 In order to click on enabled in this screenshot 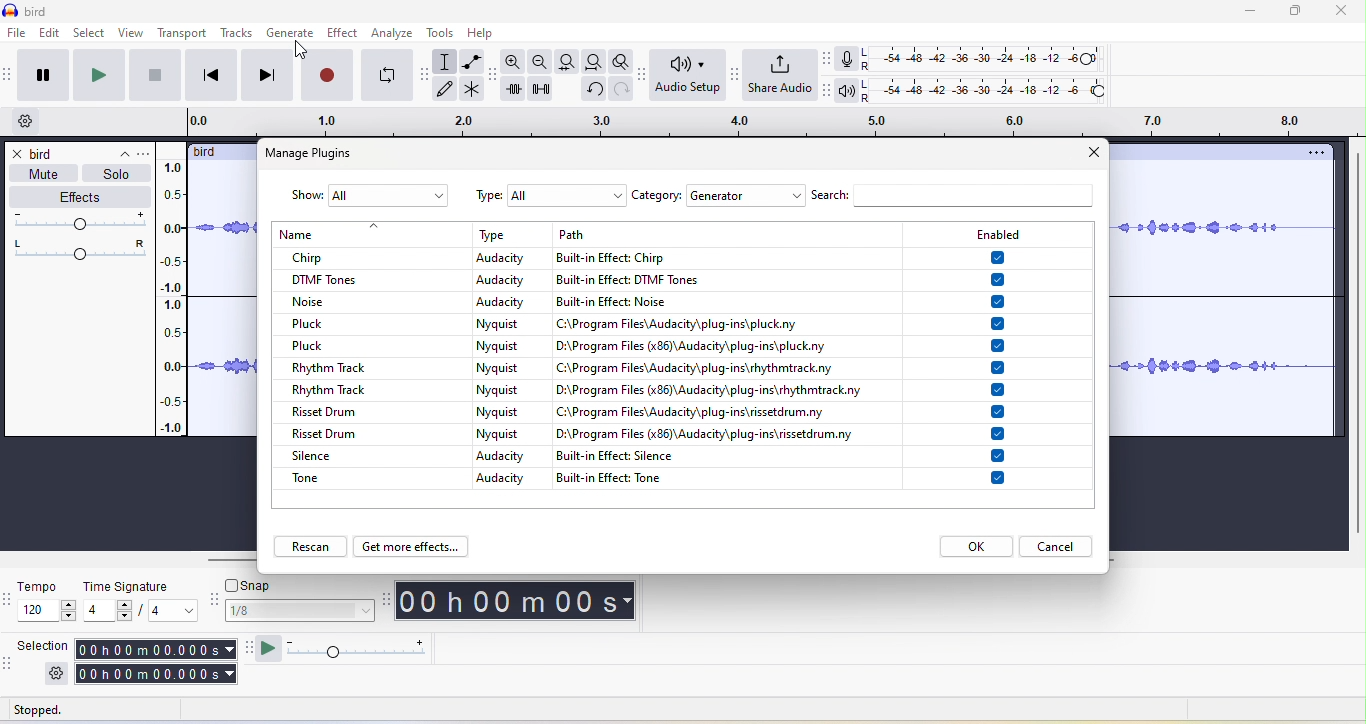, I will do `click(997, 234)`.